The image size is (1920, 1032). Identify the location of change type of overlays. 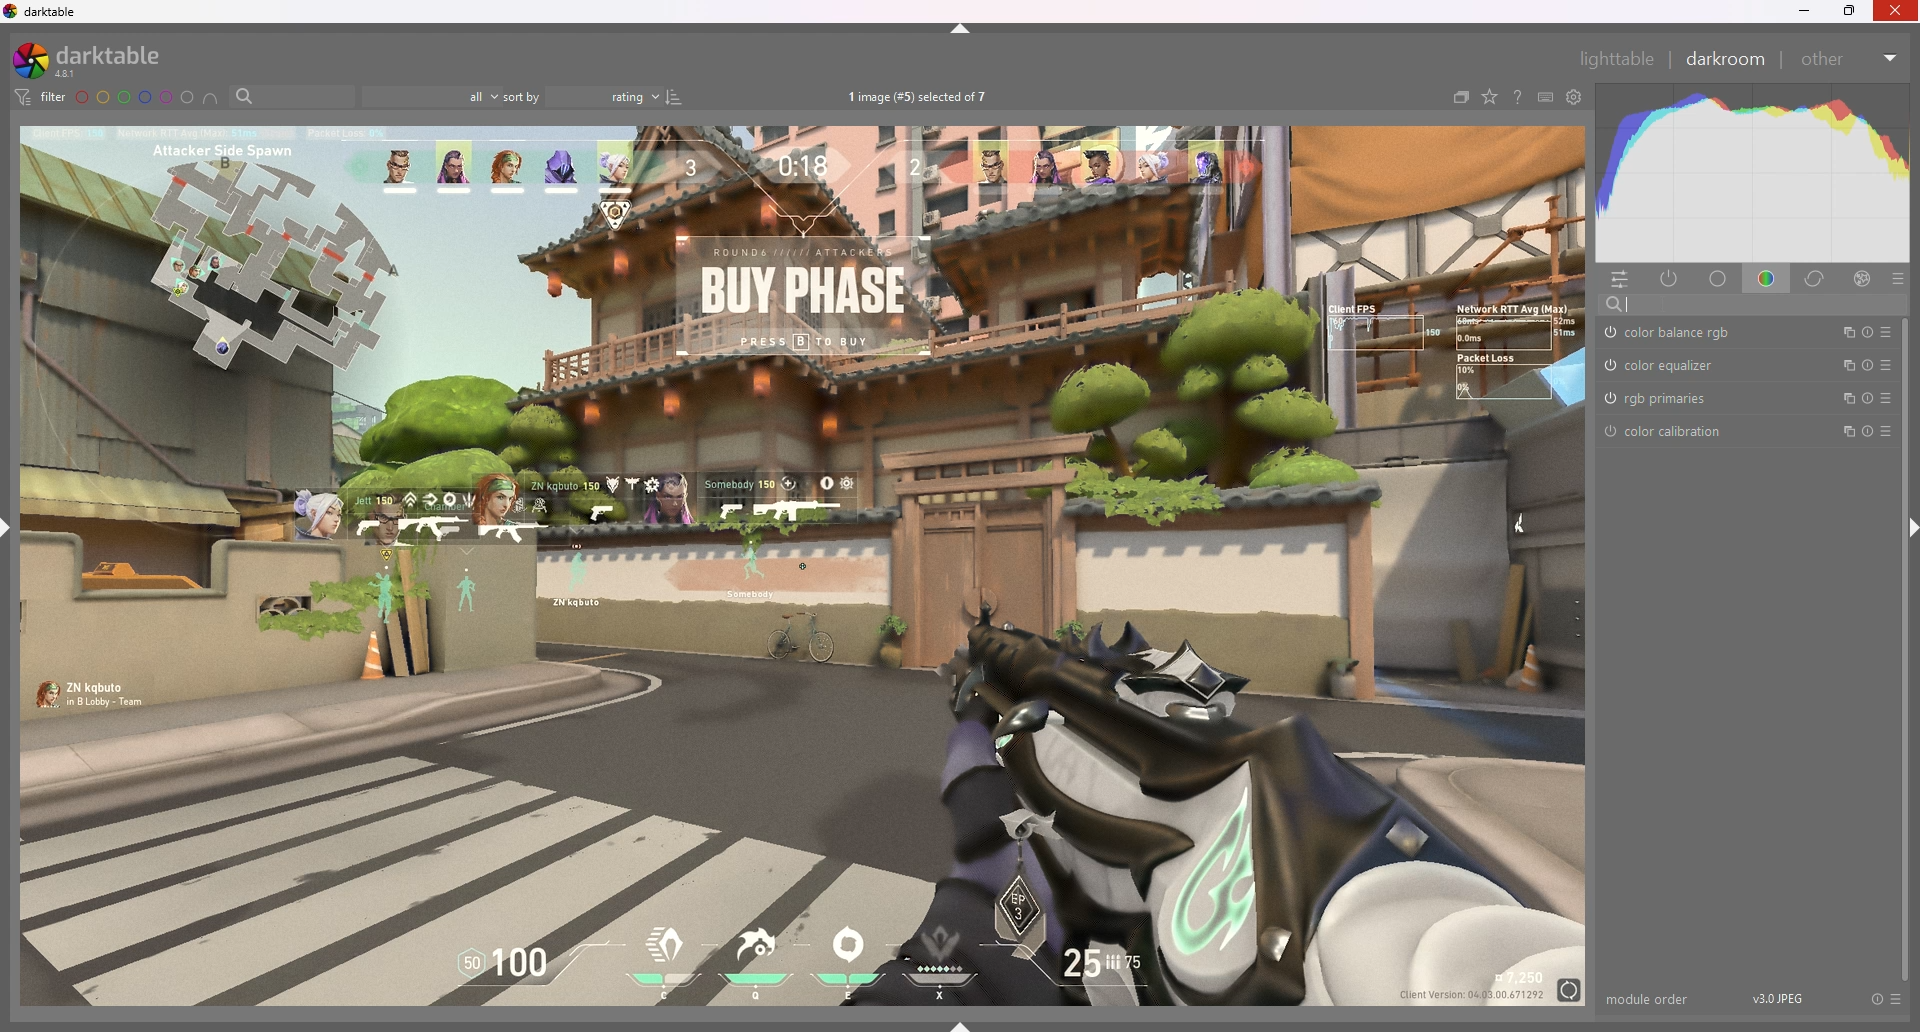
(1491, 97).